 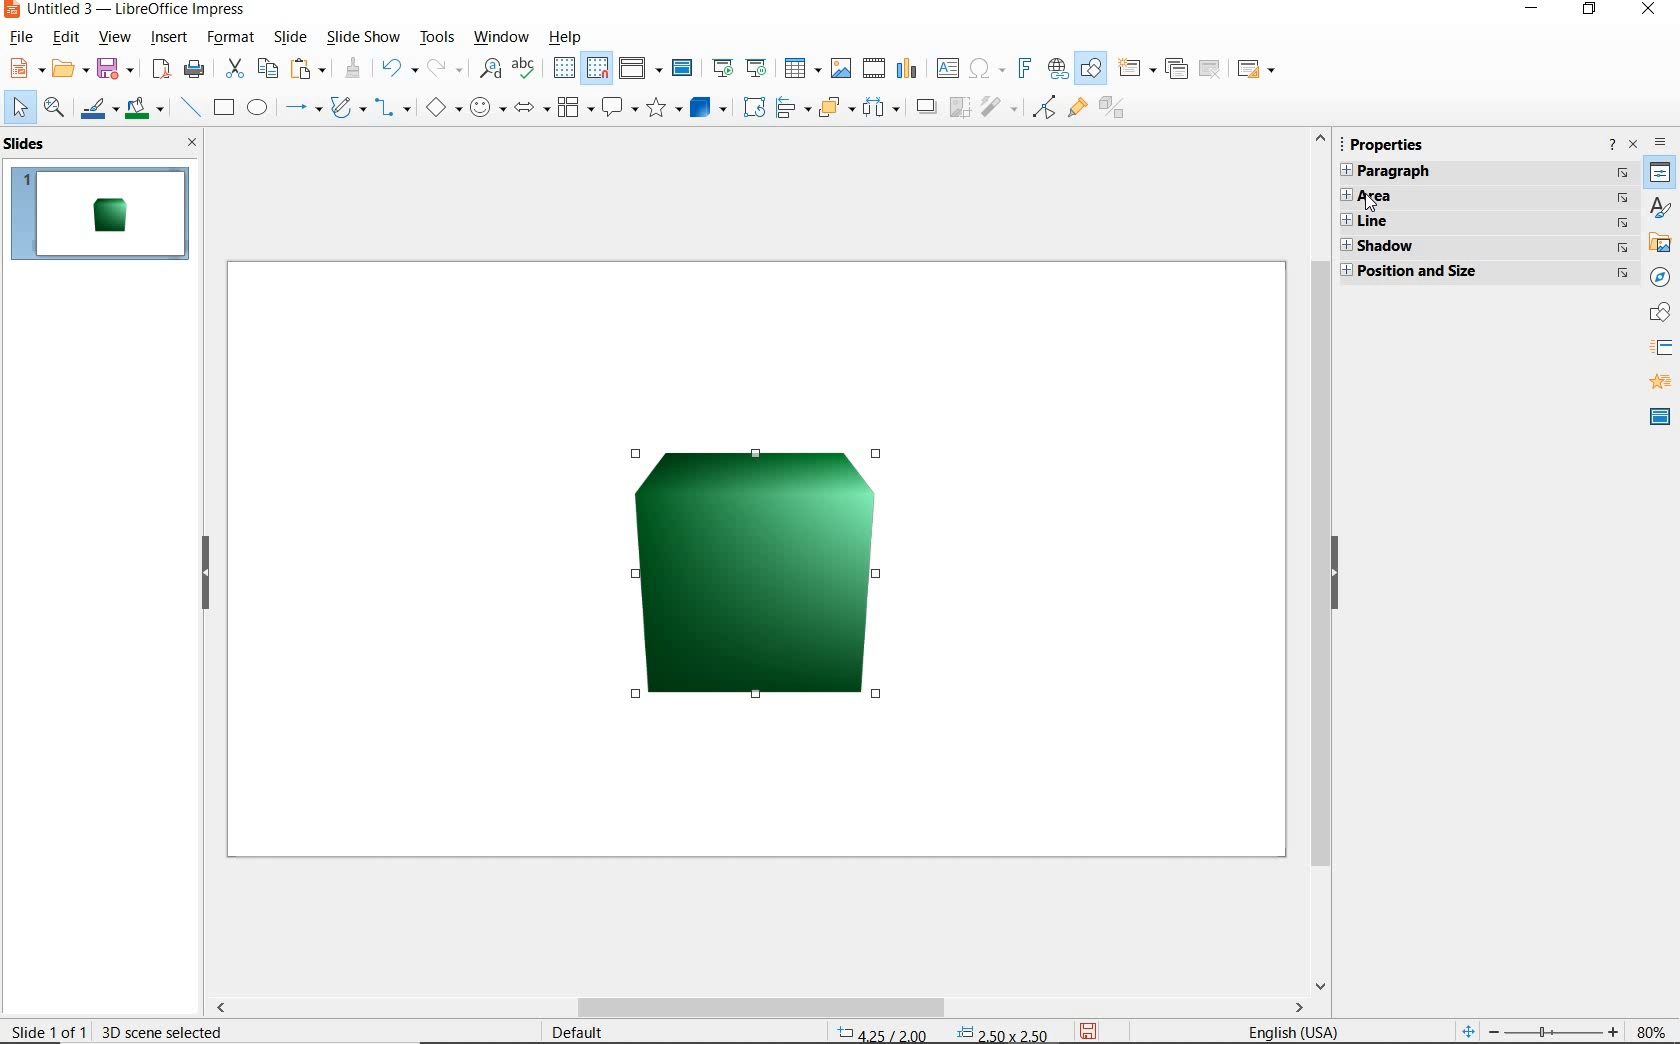 What do you see at coordinates (683, 69) in the screenshot?
I see `master slide` at bounding box center [683, 69].